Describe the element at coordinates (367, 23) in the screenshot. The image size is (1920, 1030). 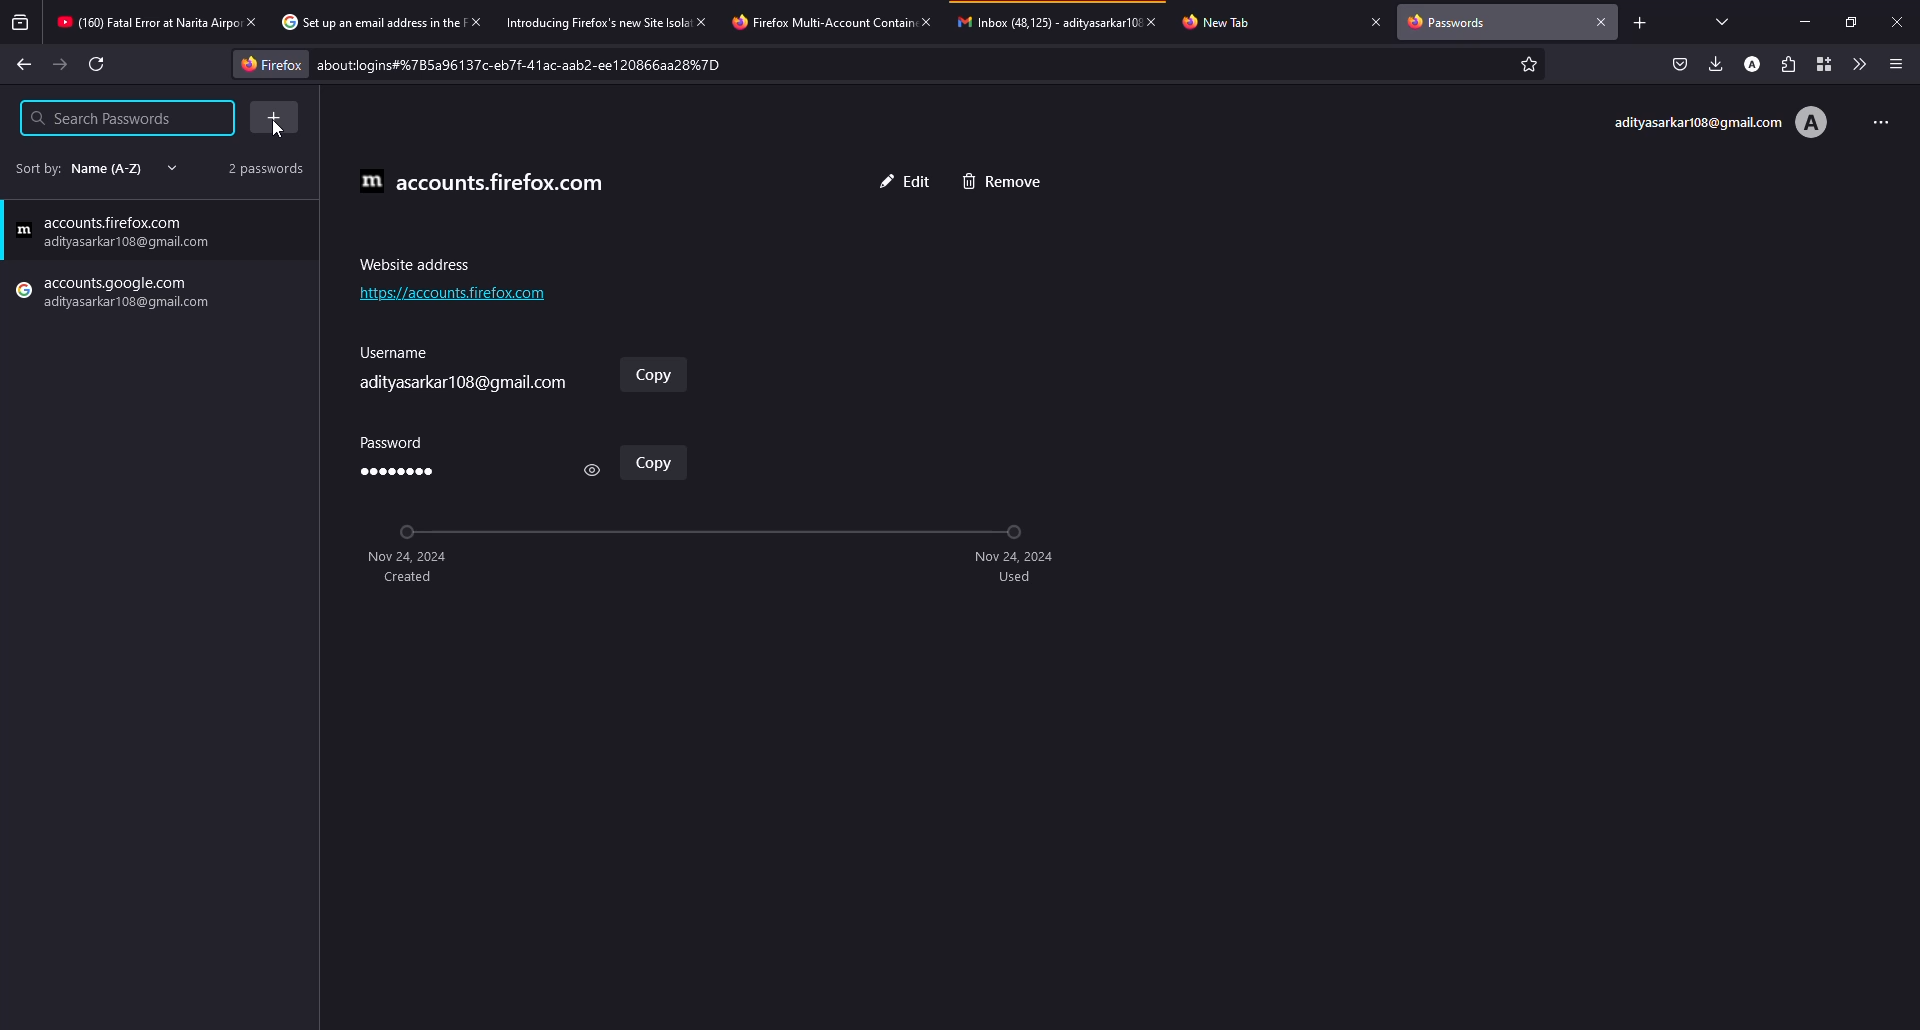
I see `tab` at that location.